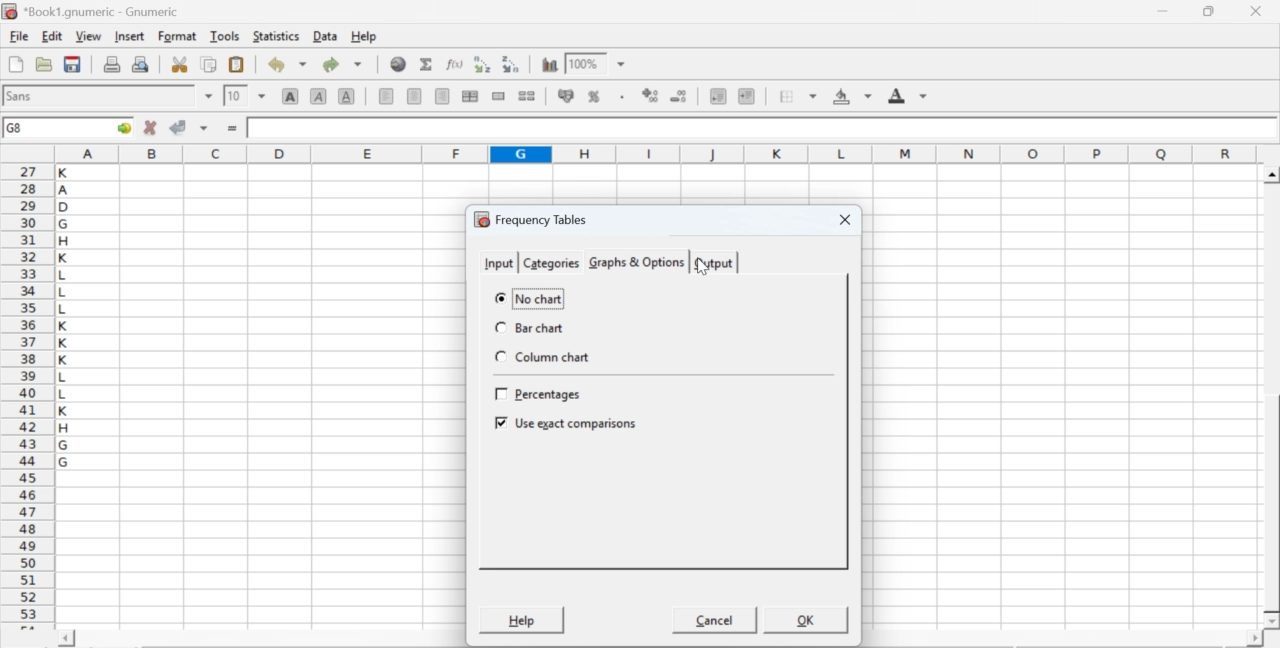 This screenshot has width=1280, height=648. Describe the element at coordinates (567, 425) in the screenshot. I see `use exact xomparisons` at that location.